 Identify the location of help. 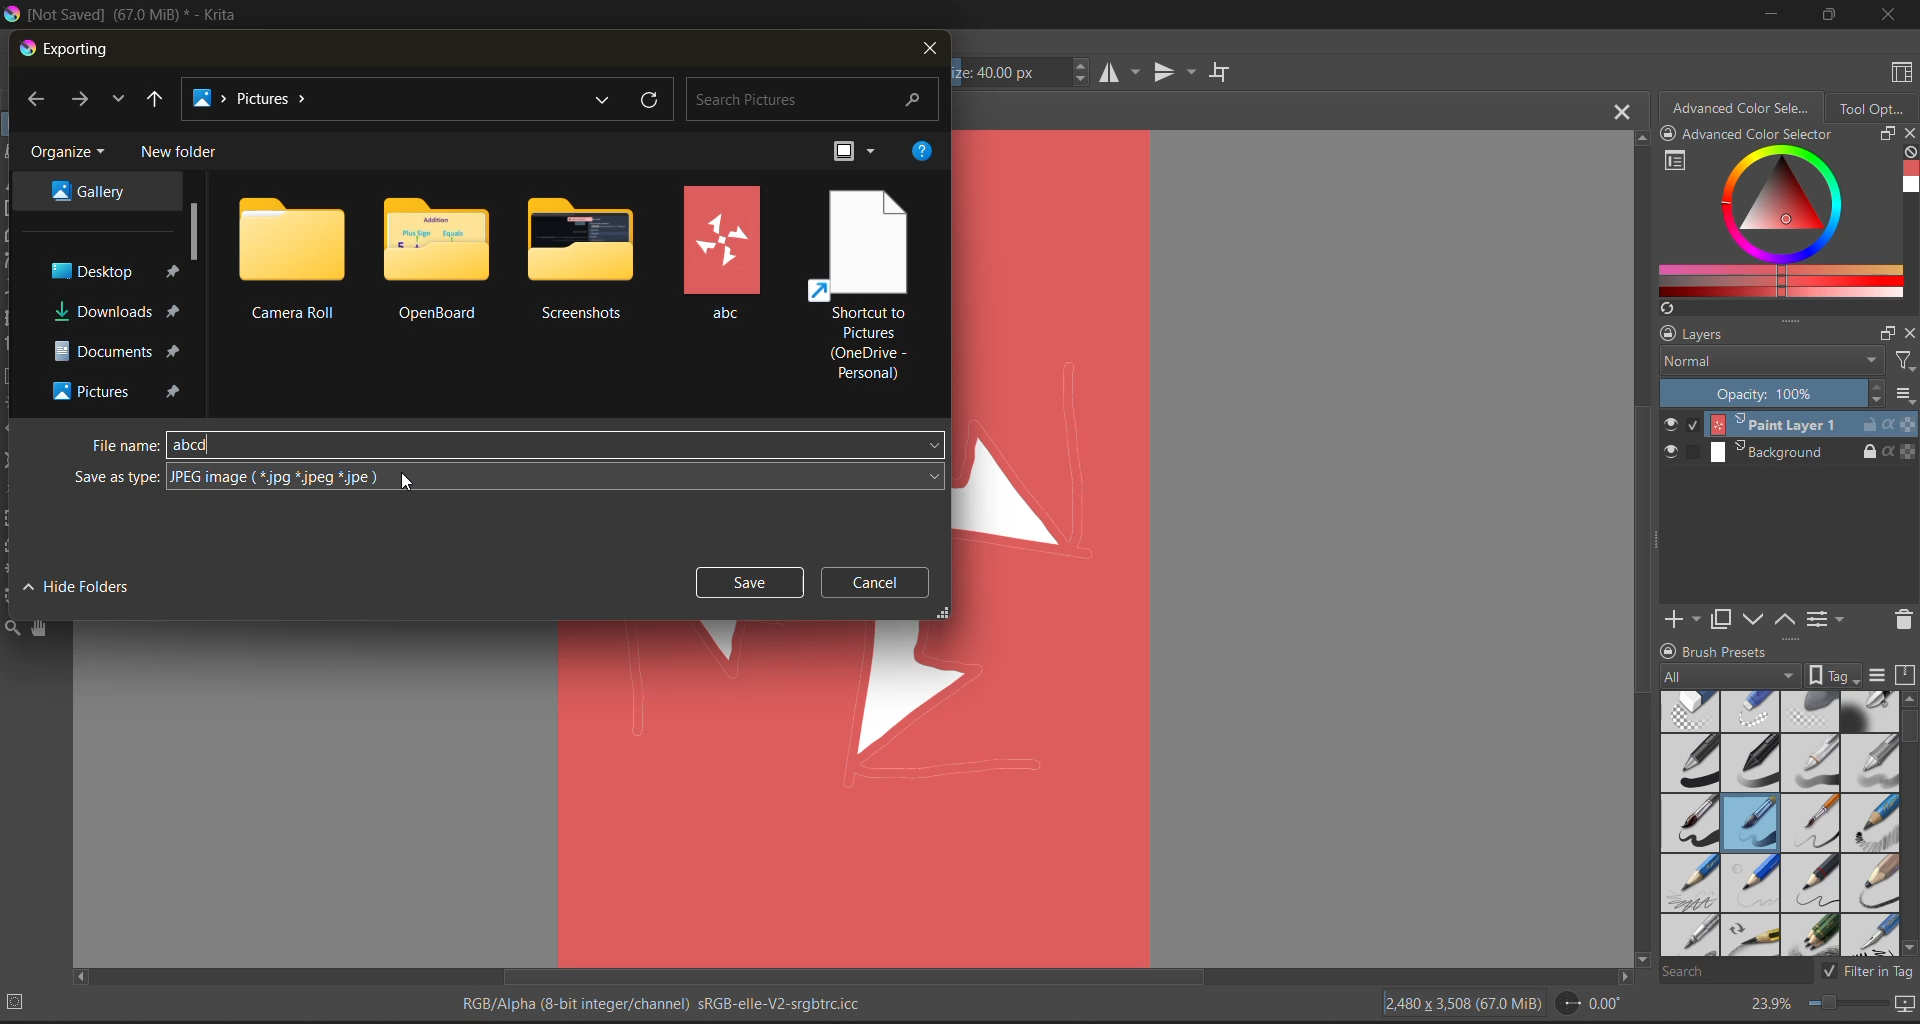
(922, 153).